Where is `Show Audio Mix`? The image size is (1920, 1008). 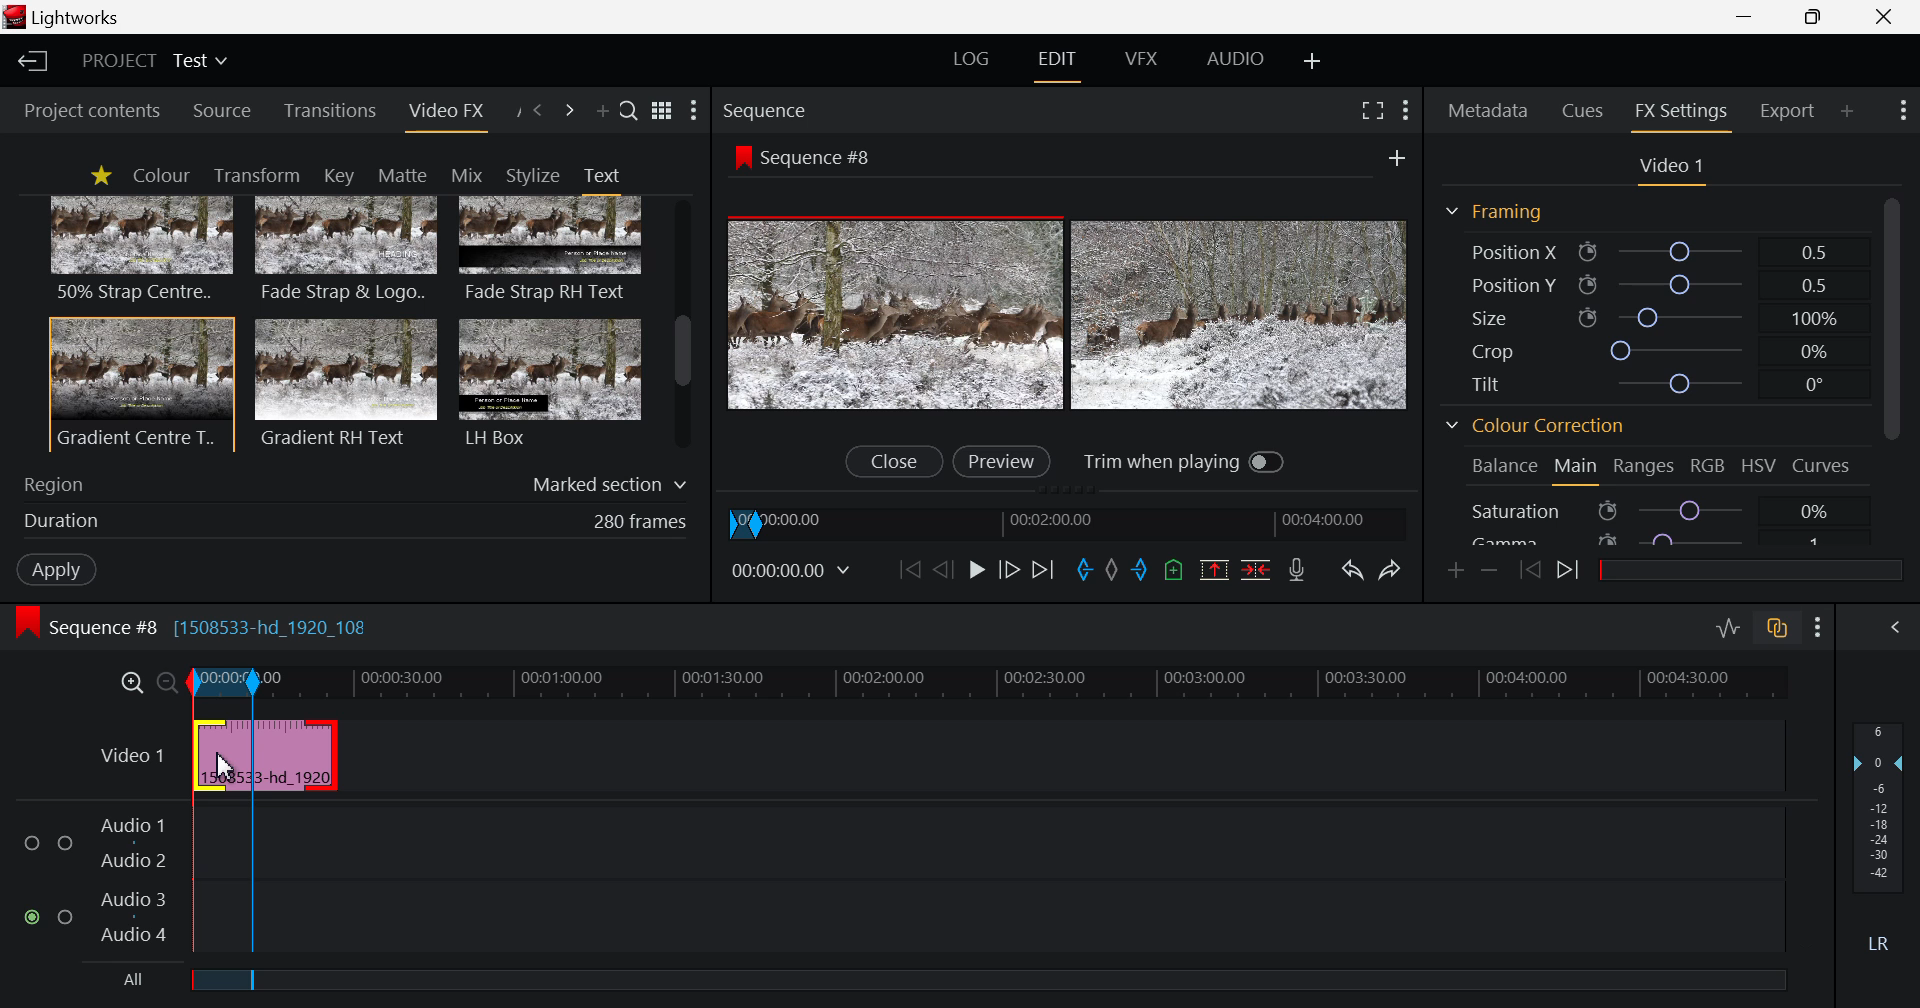
Show Audio Mix is located at coordinates (1900, 628).